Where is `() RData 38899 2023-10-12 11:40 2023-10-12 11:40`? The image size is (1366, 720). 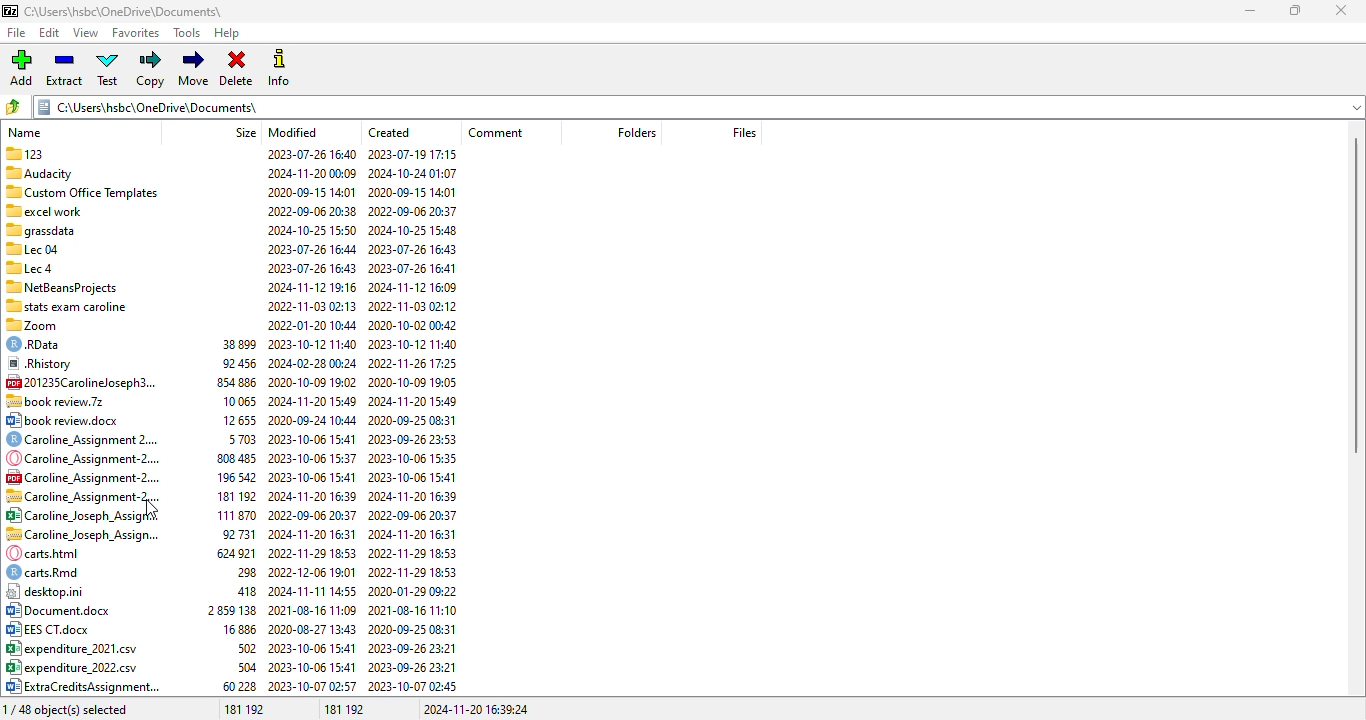
() RData 38899 2023-10-12 11:40 2023-10-12 11:40 is located at coordinates (232, 345).